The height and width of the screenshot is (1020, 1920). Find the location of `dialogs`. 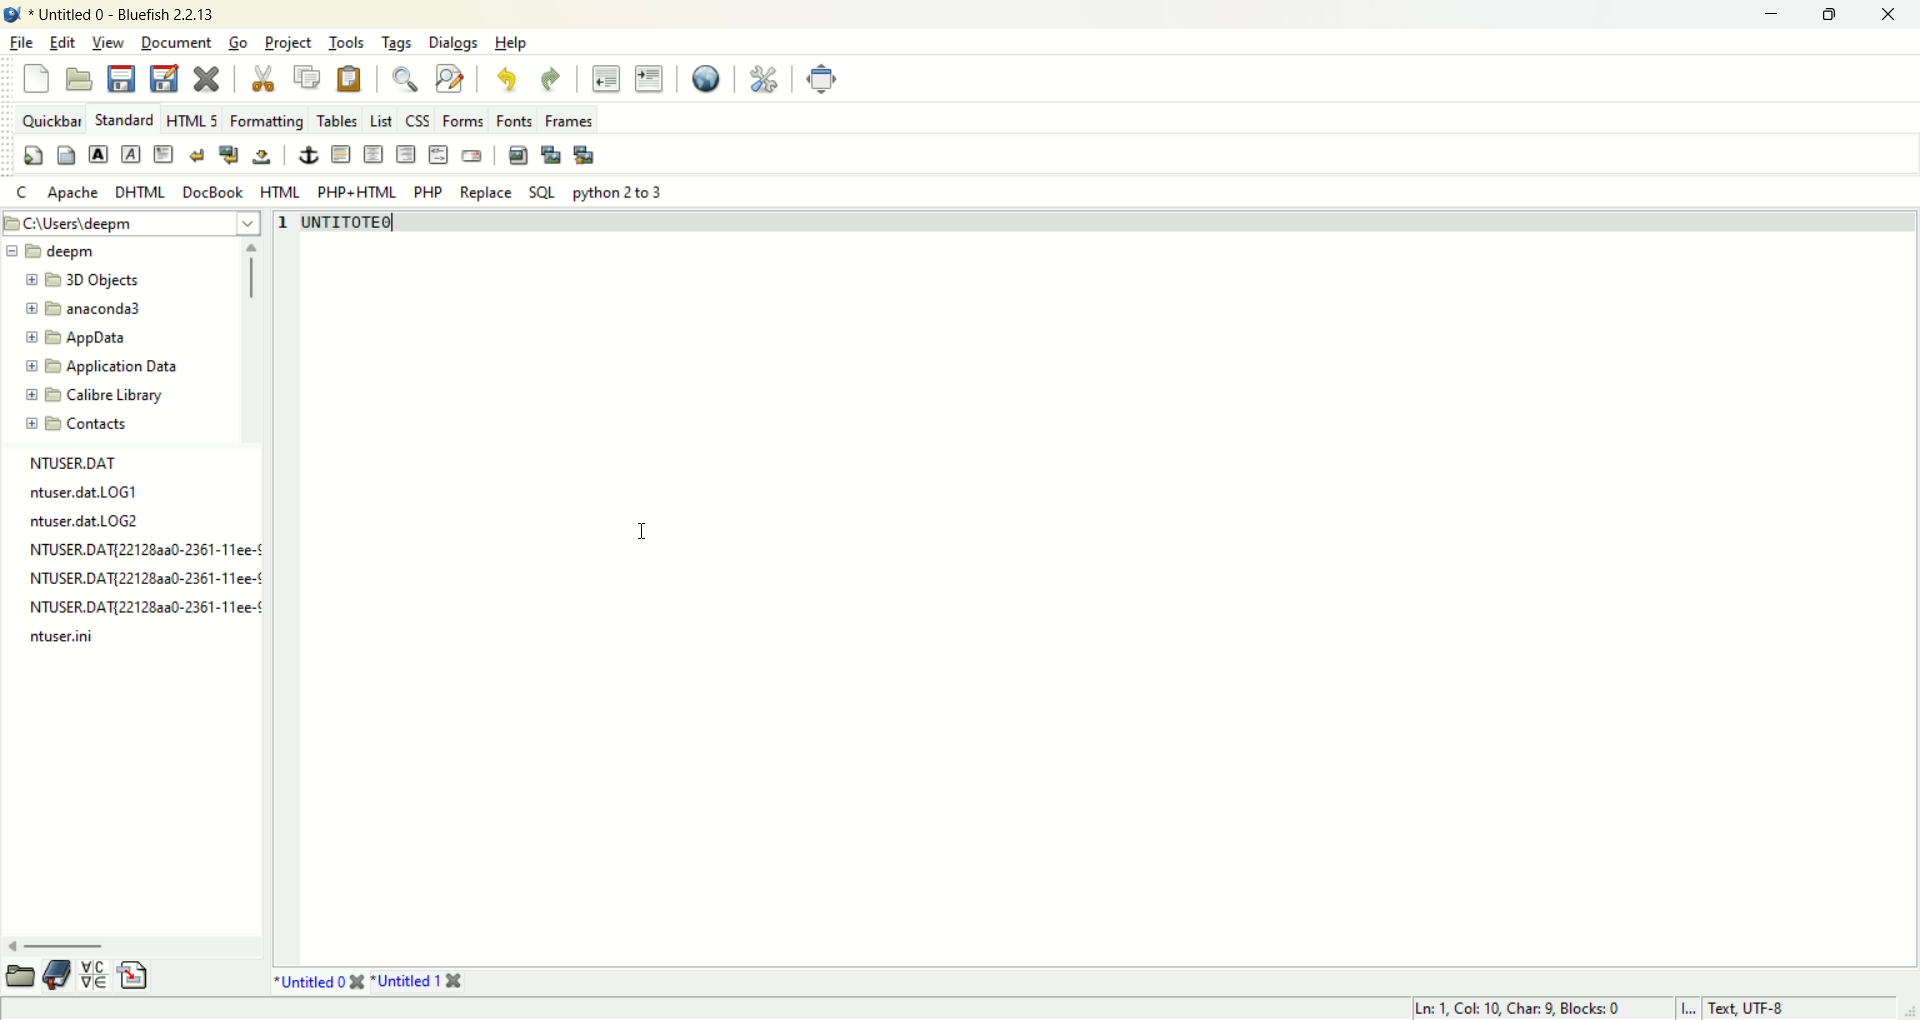

dialogs is located at coordinates (454, 44).